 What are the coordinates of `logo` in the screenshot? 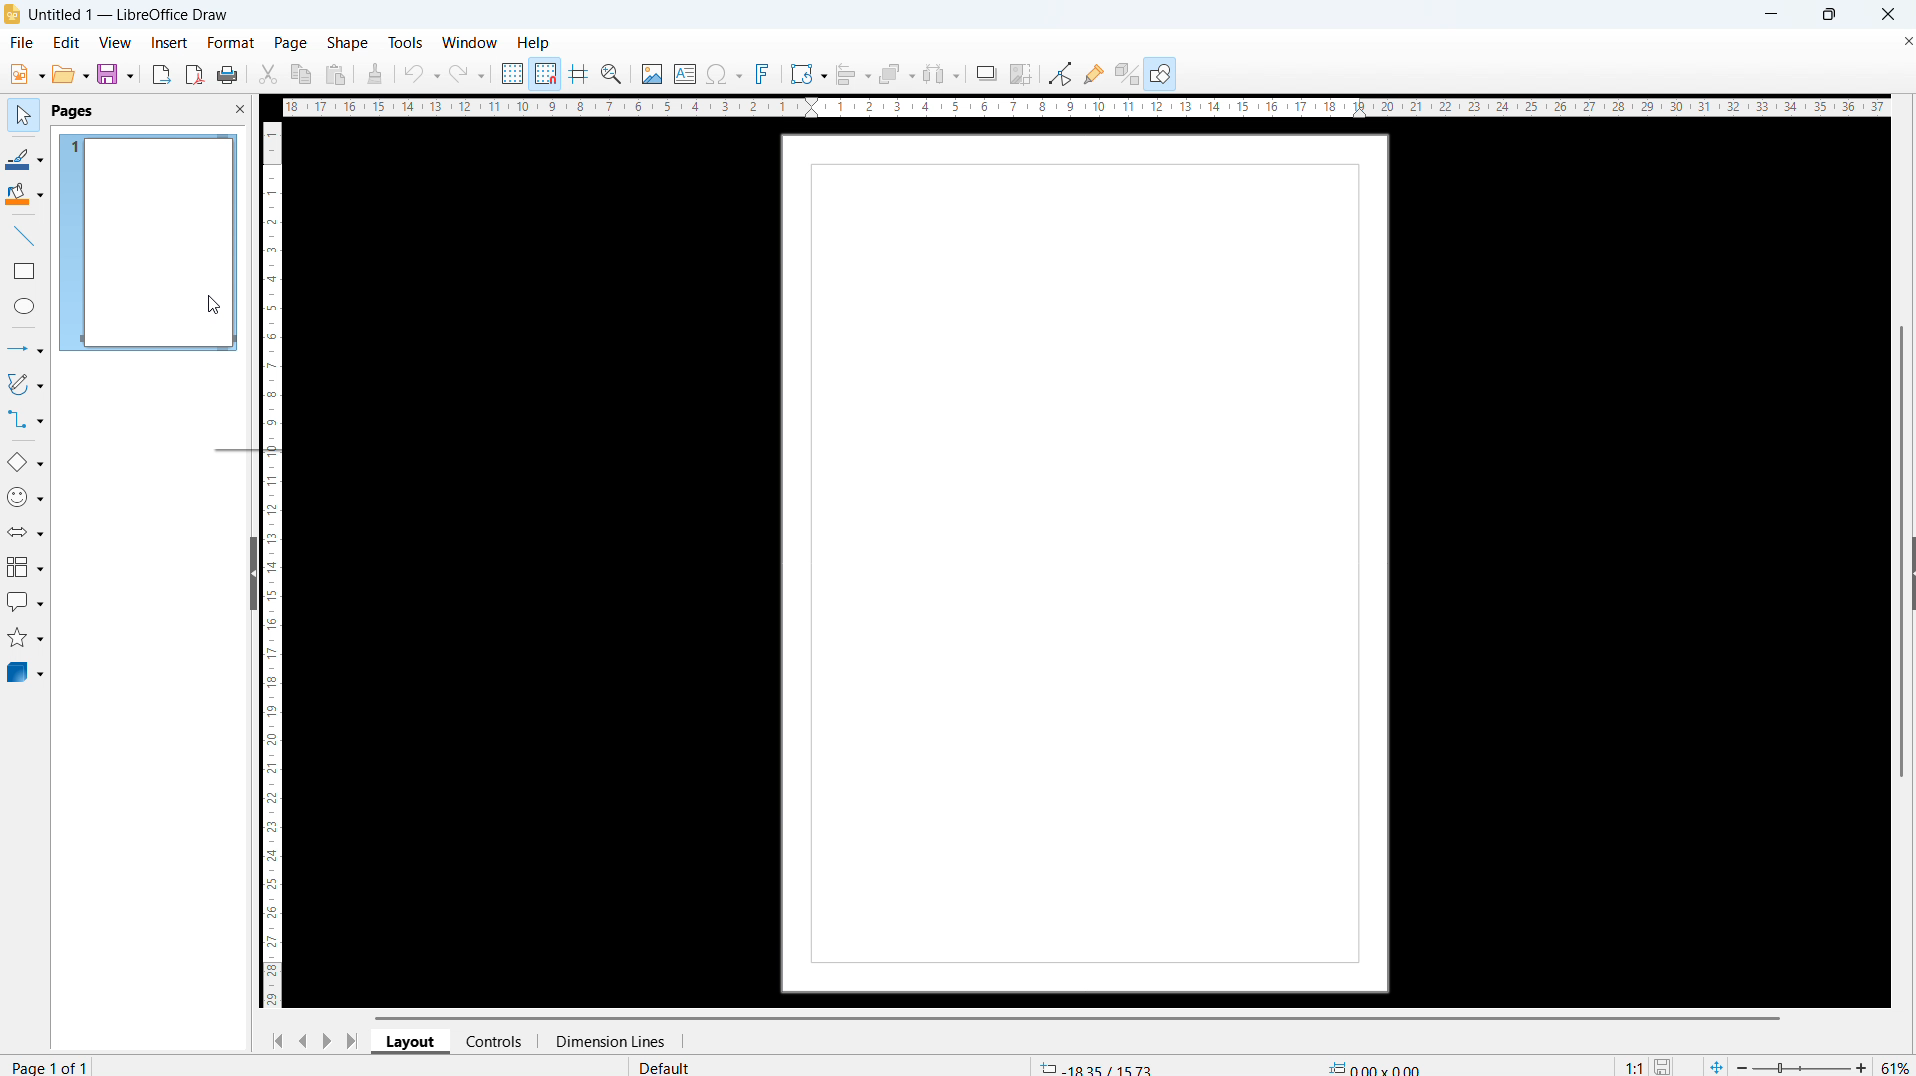 It's located at (12, 14).